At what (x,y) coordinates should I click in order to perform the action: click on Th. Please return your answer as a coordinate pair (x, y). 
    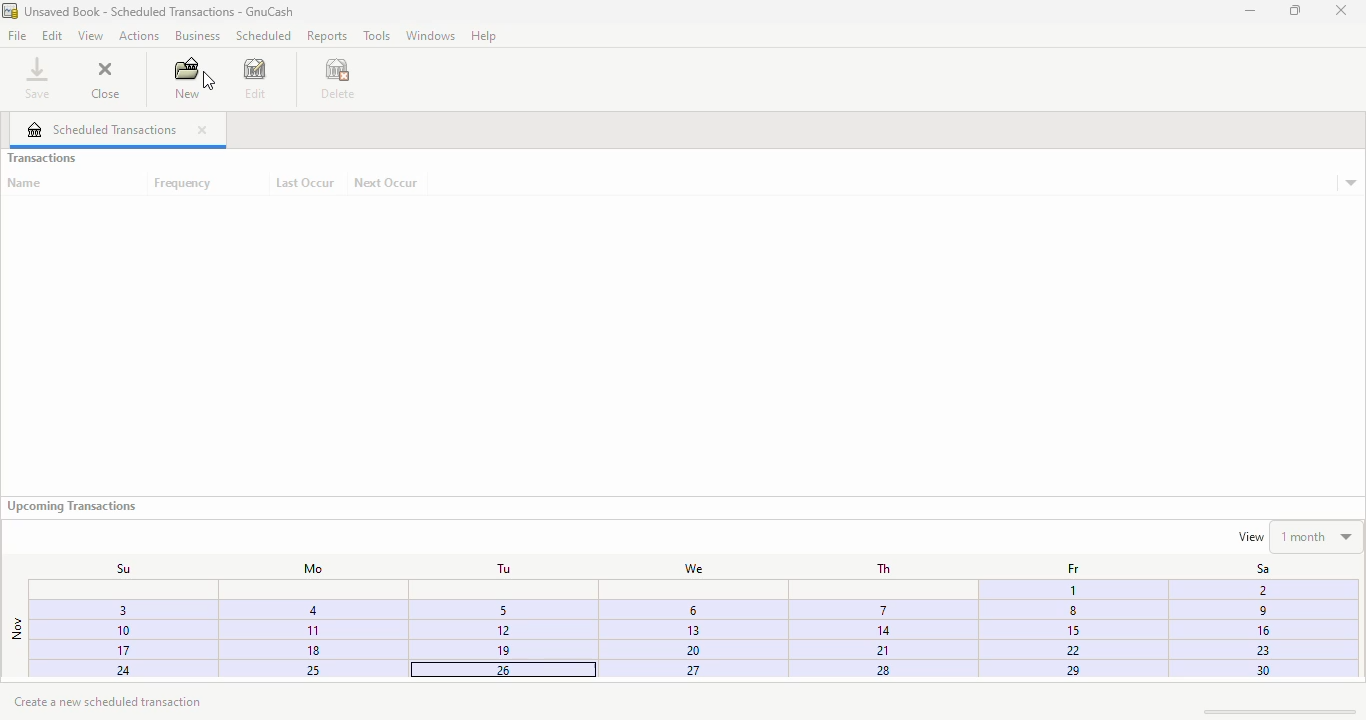
    Looking at the image, I should click on (881, 568).